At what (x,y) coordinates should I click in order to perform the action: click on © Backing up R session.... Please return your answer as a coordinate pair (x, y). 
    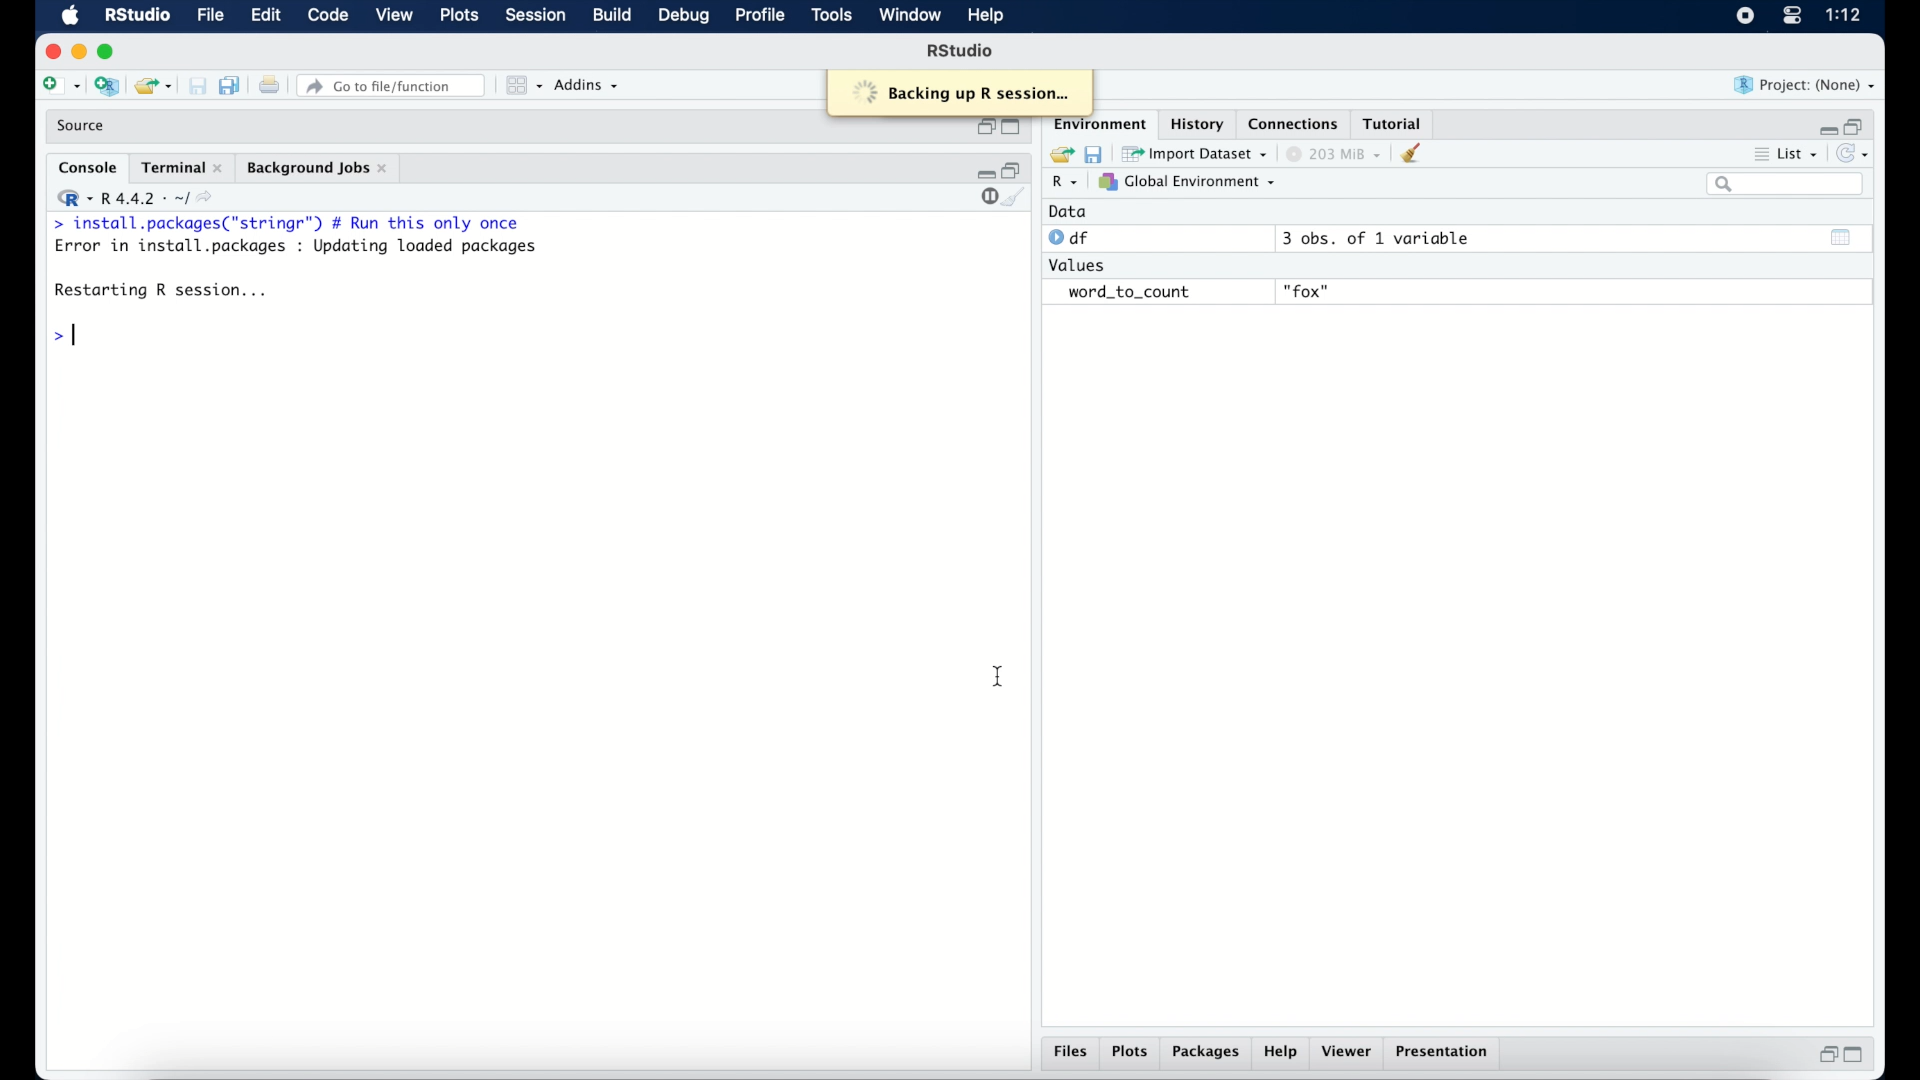
    Looking at the image, I should click on (959, 94).